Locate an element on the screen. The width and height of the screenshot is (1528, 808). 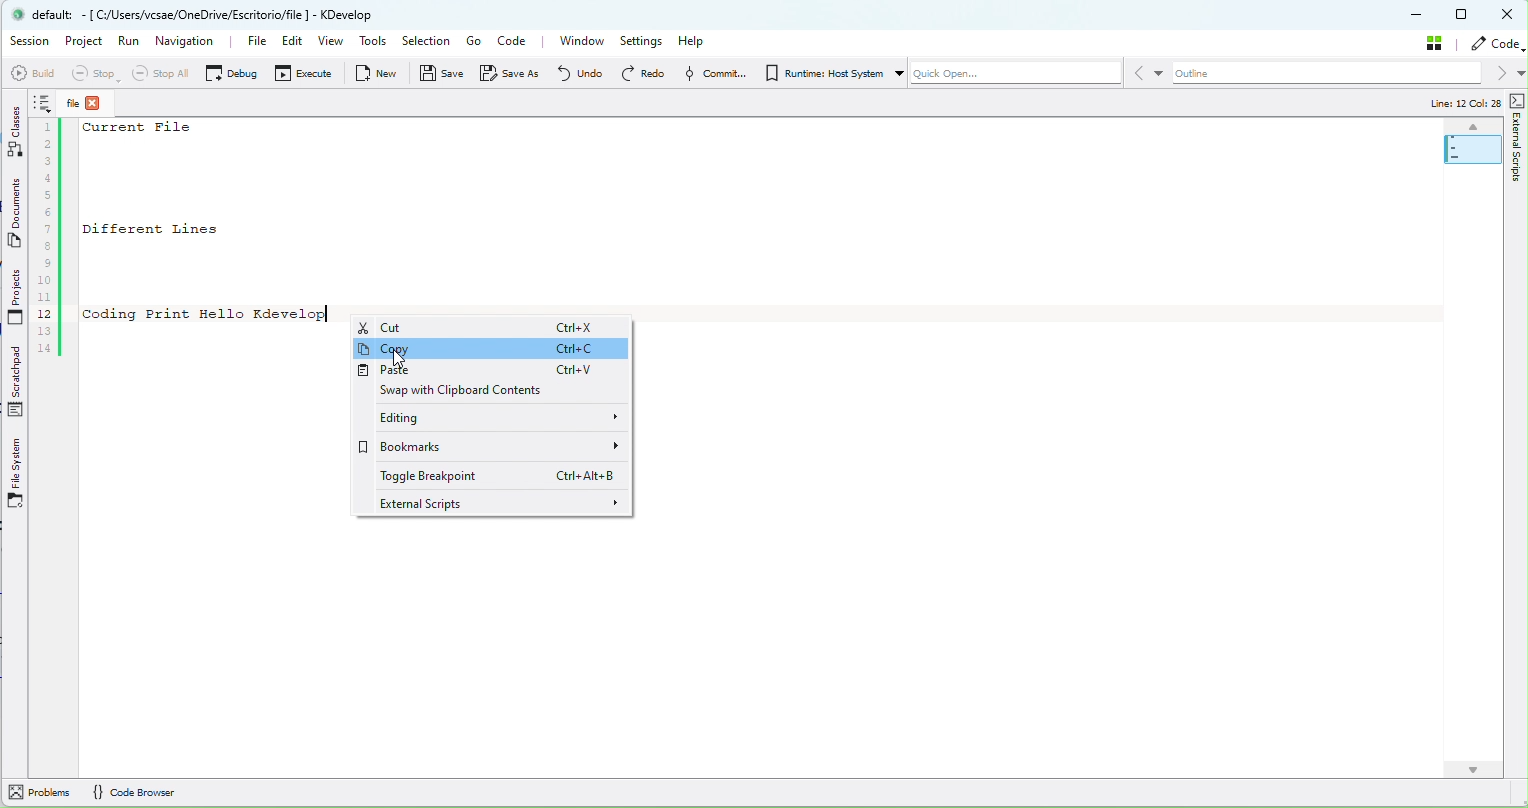
File close is located at coordinates (92, 103).